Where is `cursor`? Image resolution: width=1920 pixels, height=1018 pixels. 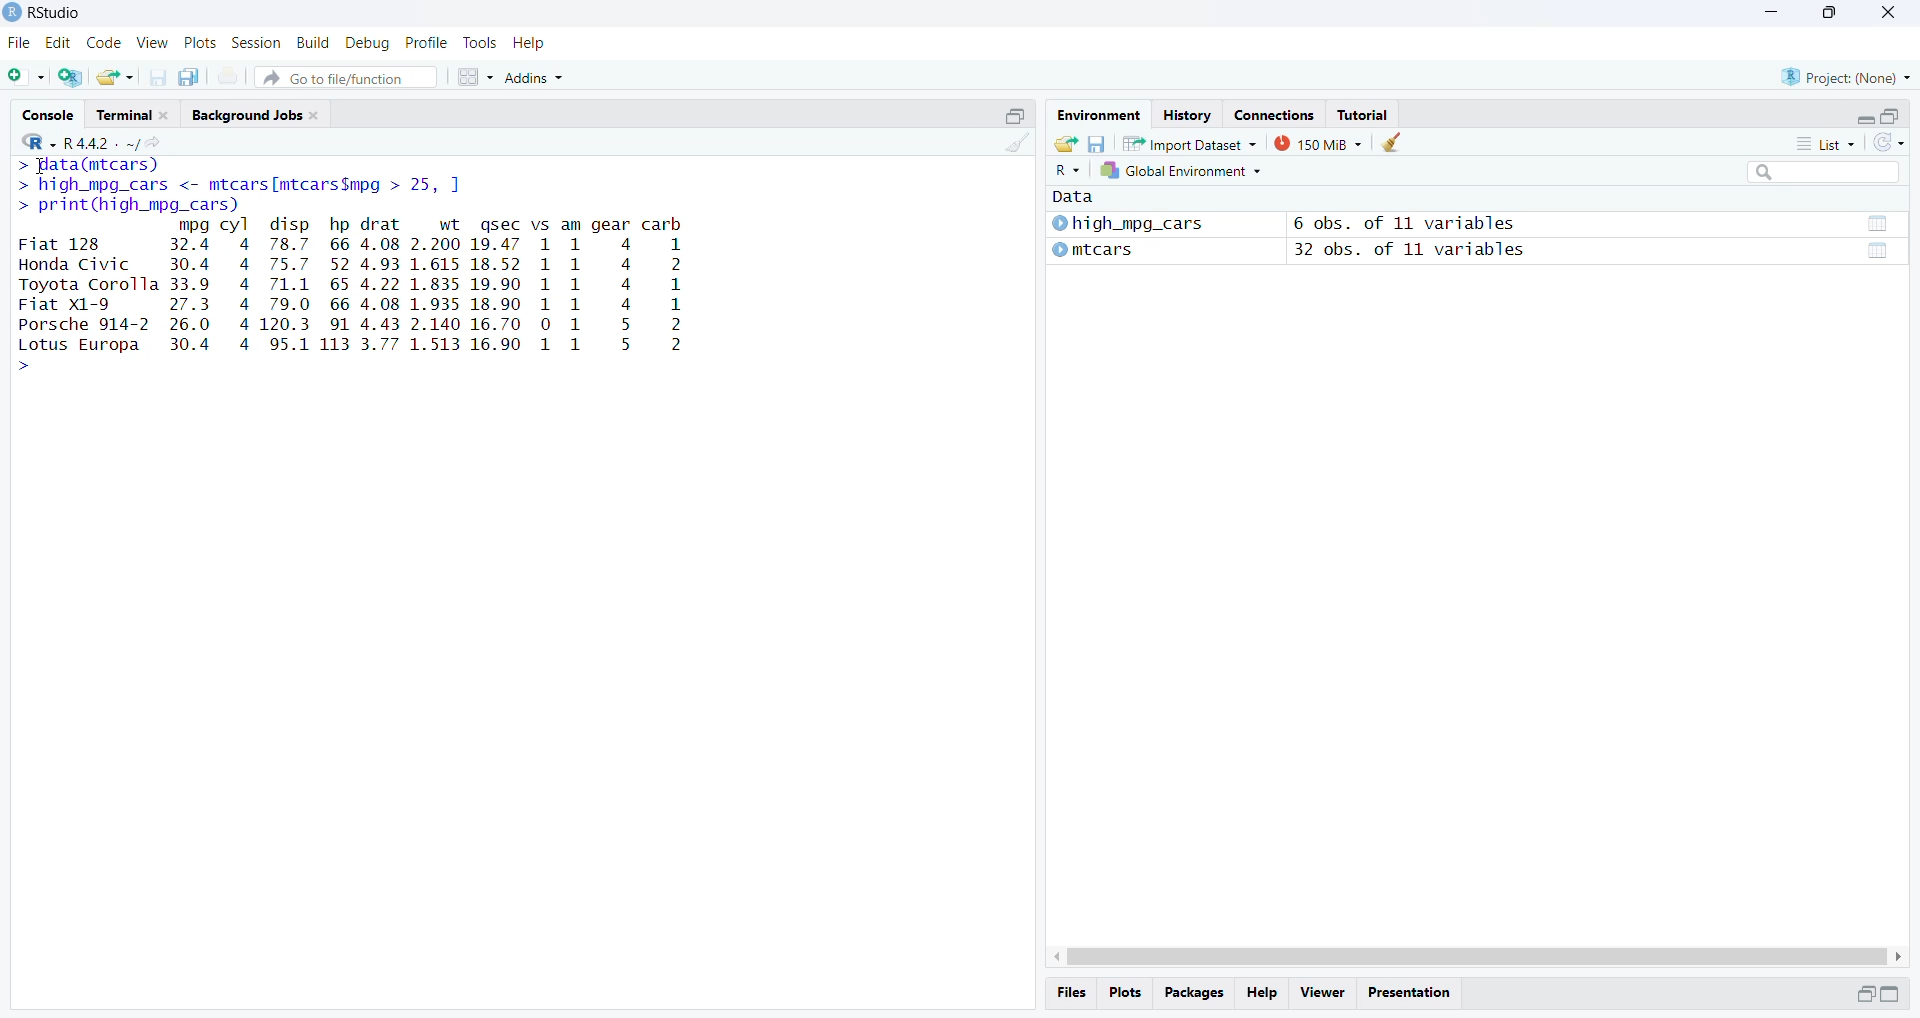 cursor is located at coordinates (37, 169).